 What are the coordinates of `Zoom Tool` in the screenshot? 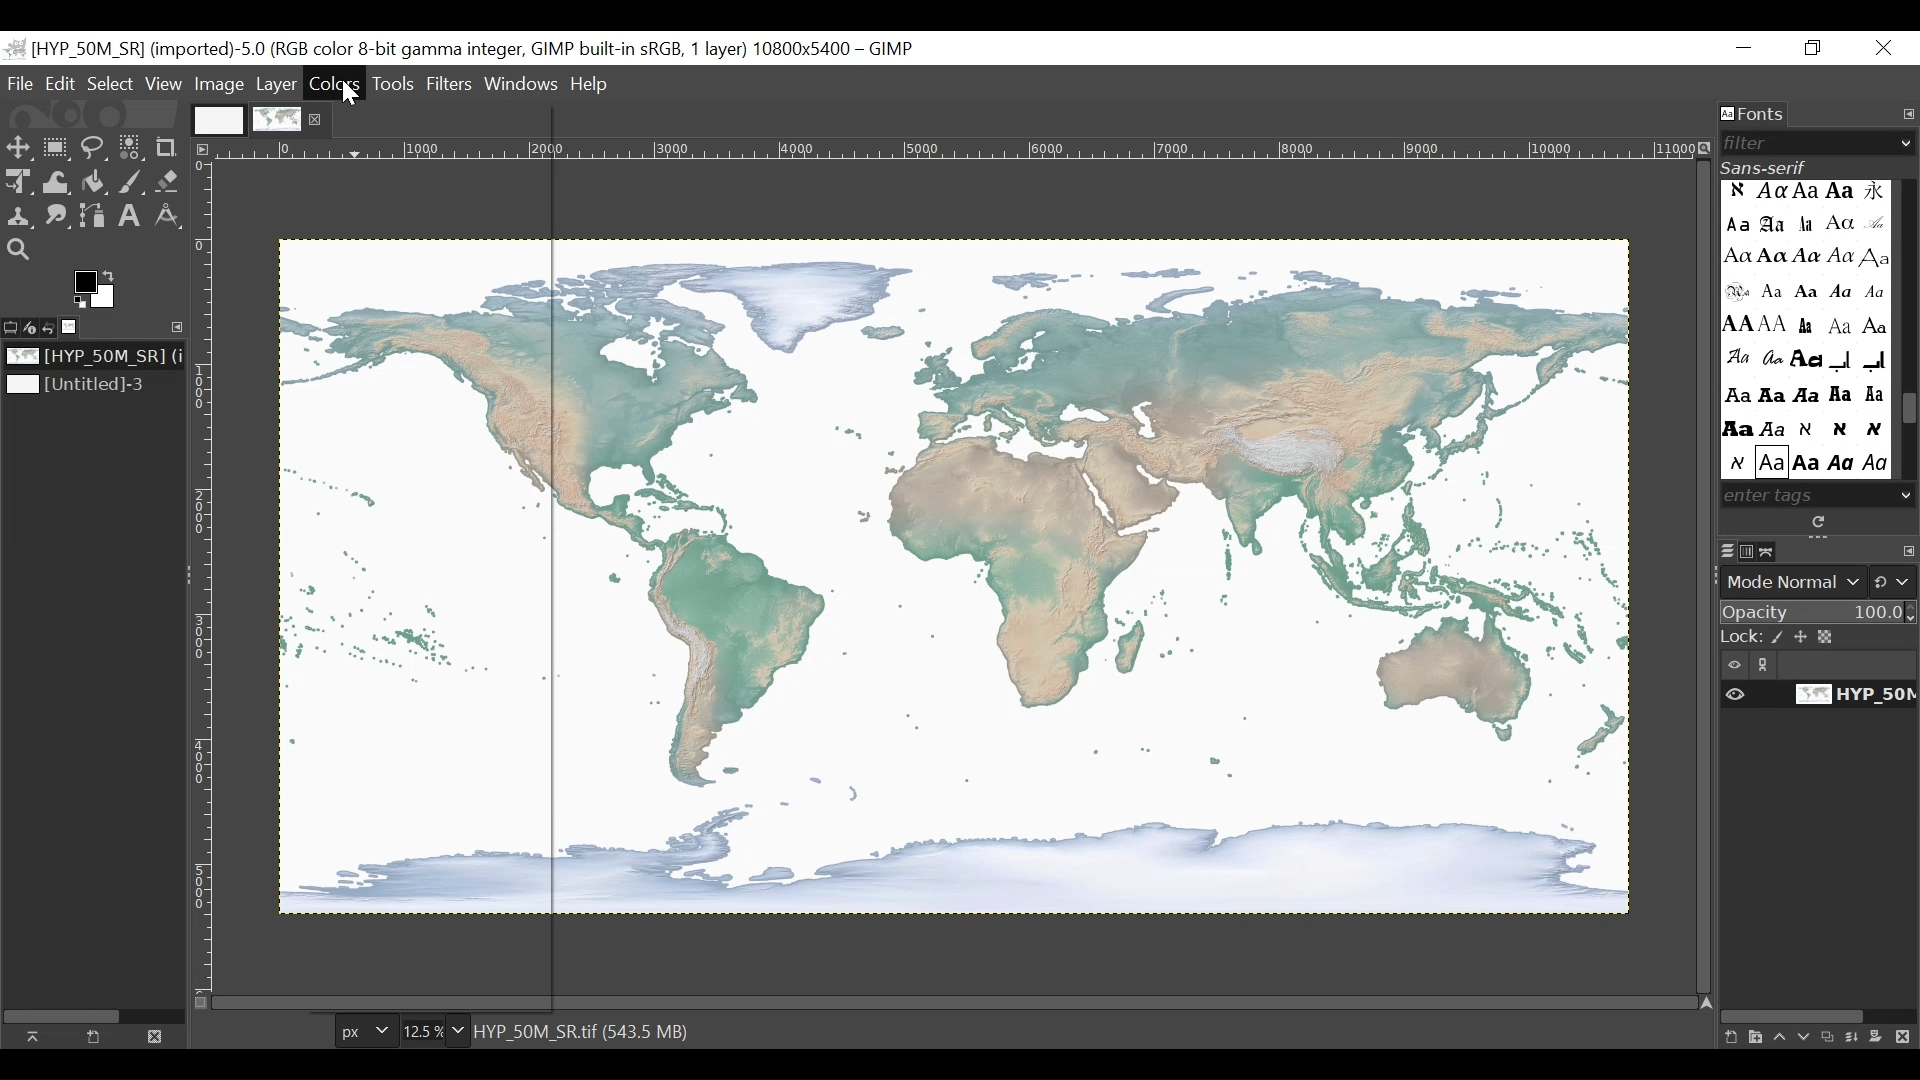 It's located at (20, 251).